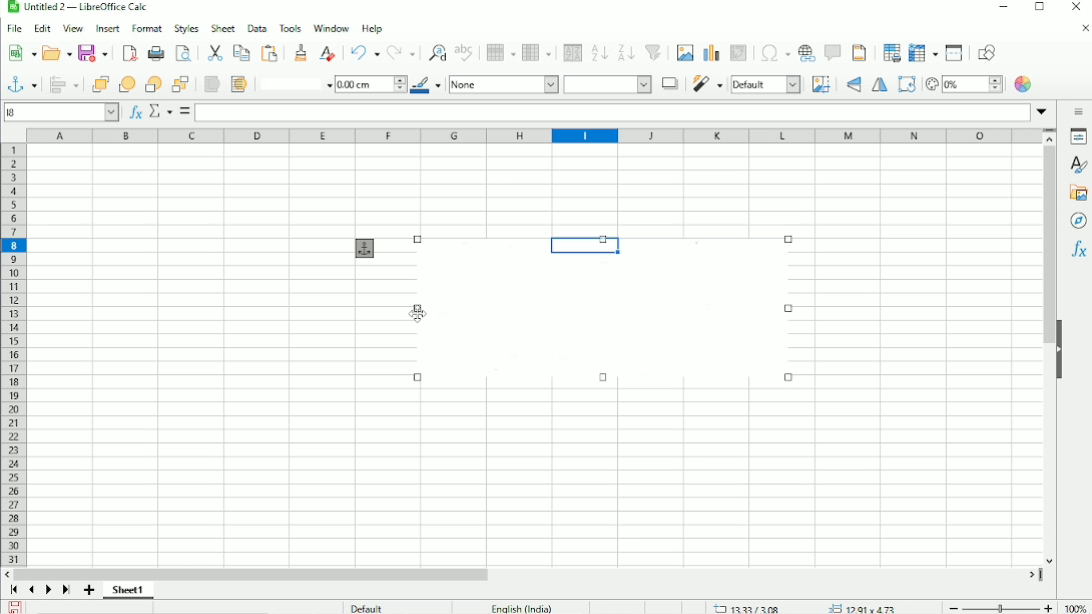 This screenshot has height=614, width=1092. What do you see at coordinates (402, 53) in the screenshot?
I see `Redo` at bounding box center [402, 53].